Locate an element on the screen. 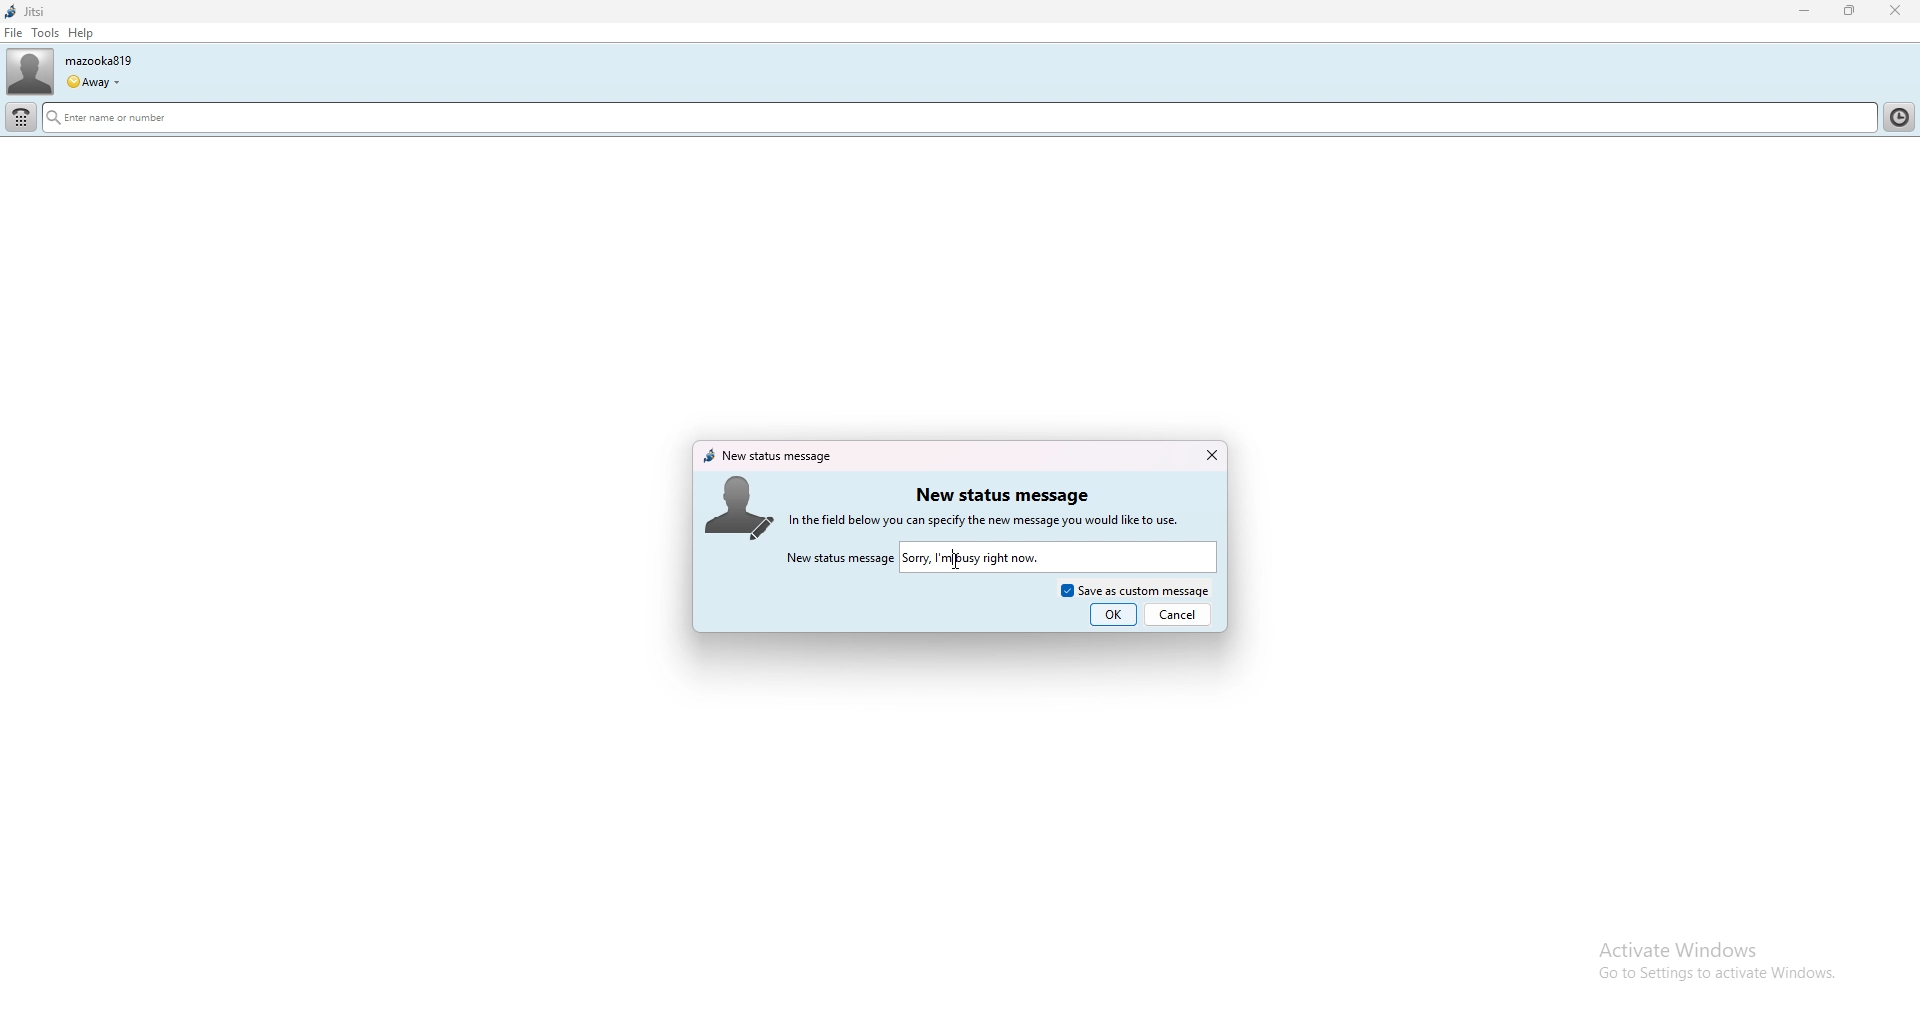 The width and height of the screenshot is (1920, 1032). cursor is located at coordinates (957, 560).